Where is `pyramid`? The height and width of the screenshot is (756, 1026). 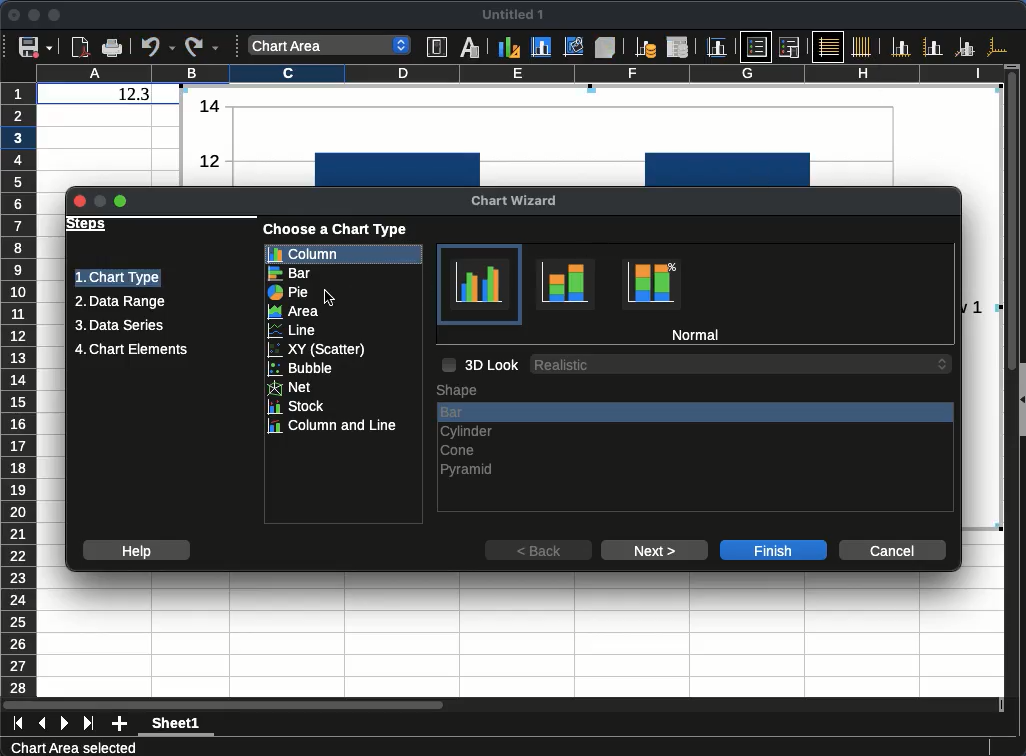
pyramid is located at coordinates (467, 470).